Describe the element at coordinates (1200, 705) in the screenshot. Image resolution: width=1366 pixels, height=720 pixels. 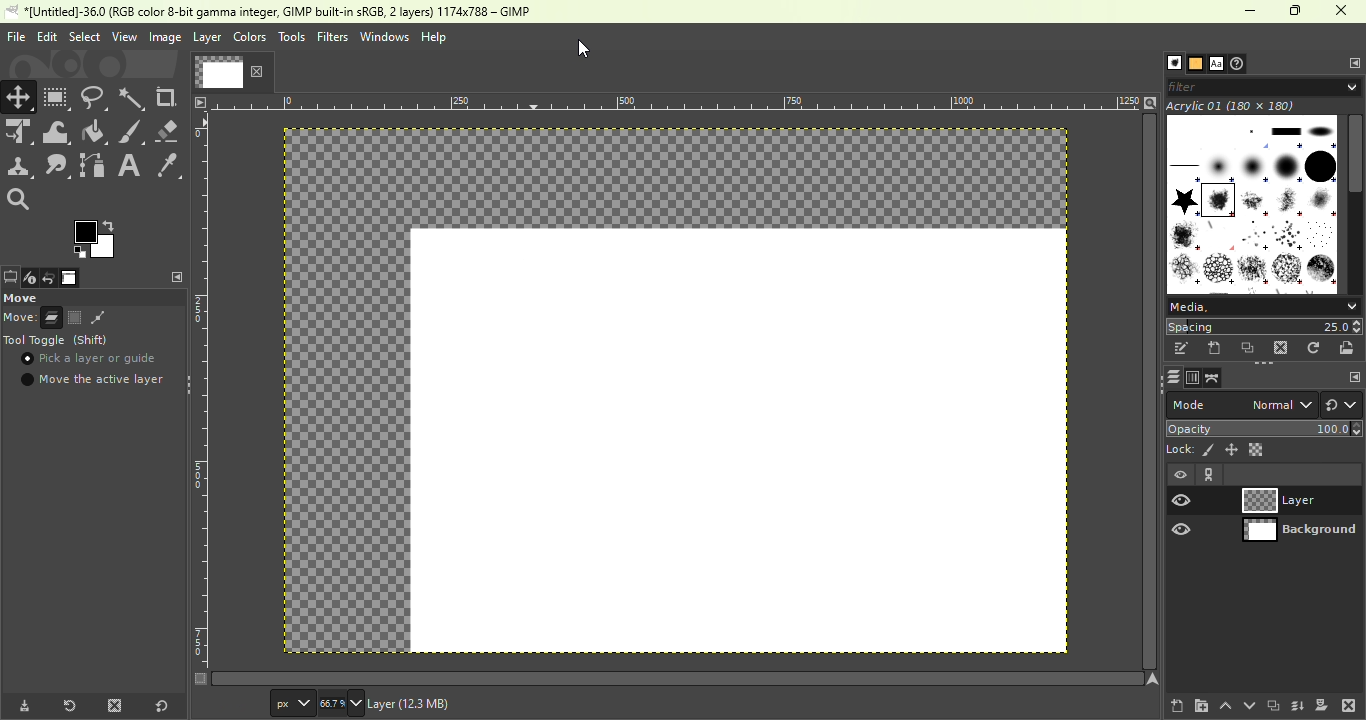
I see `Crate a new layer group` at that location.